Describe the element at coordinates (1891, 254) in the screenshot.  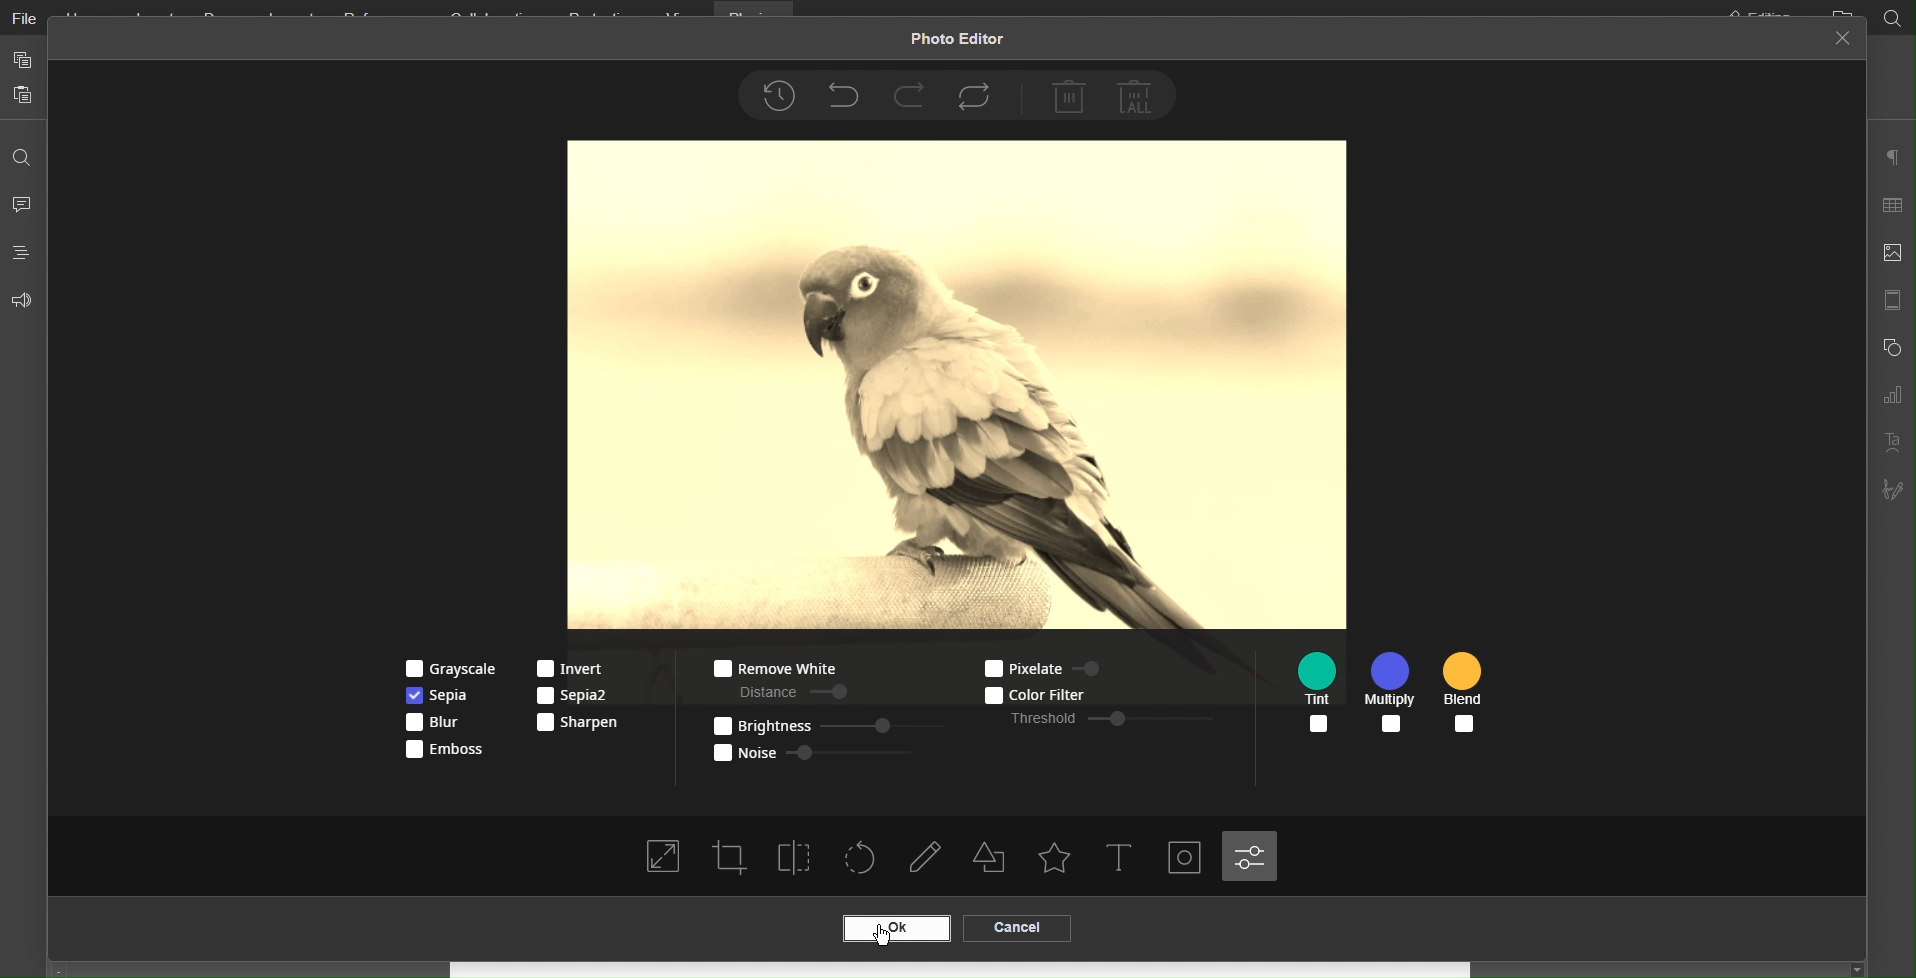
I see `Image Settings` at that location.